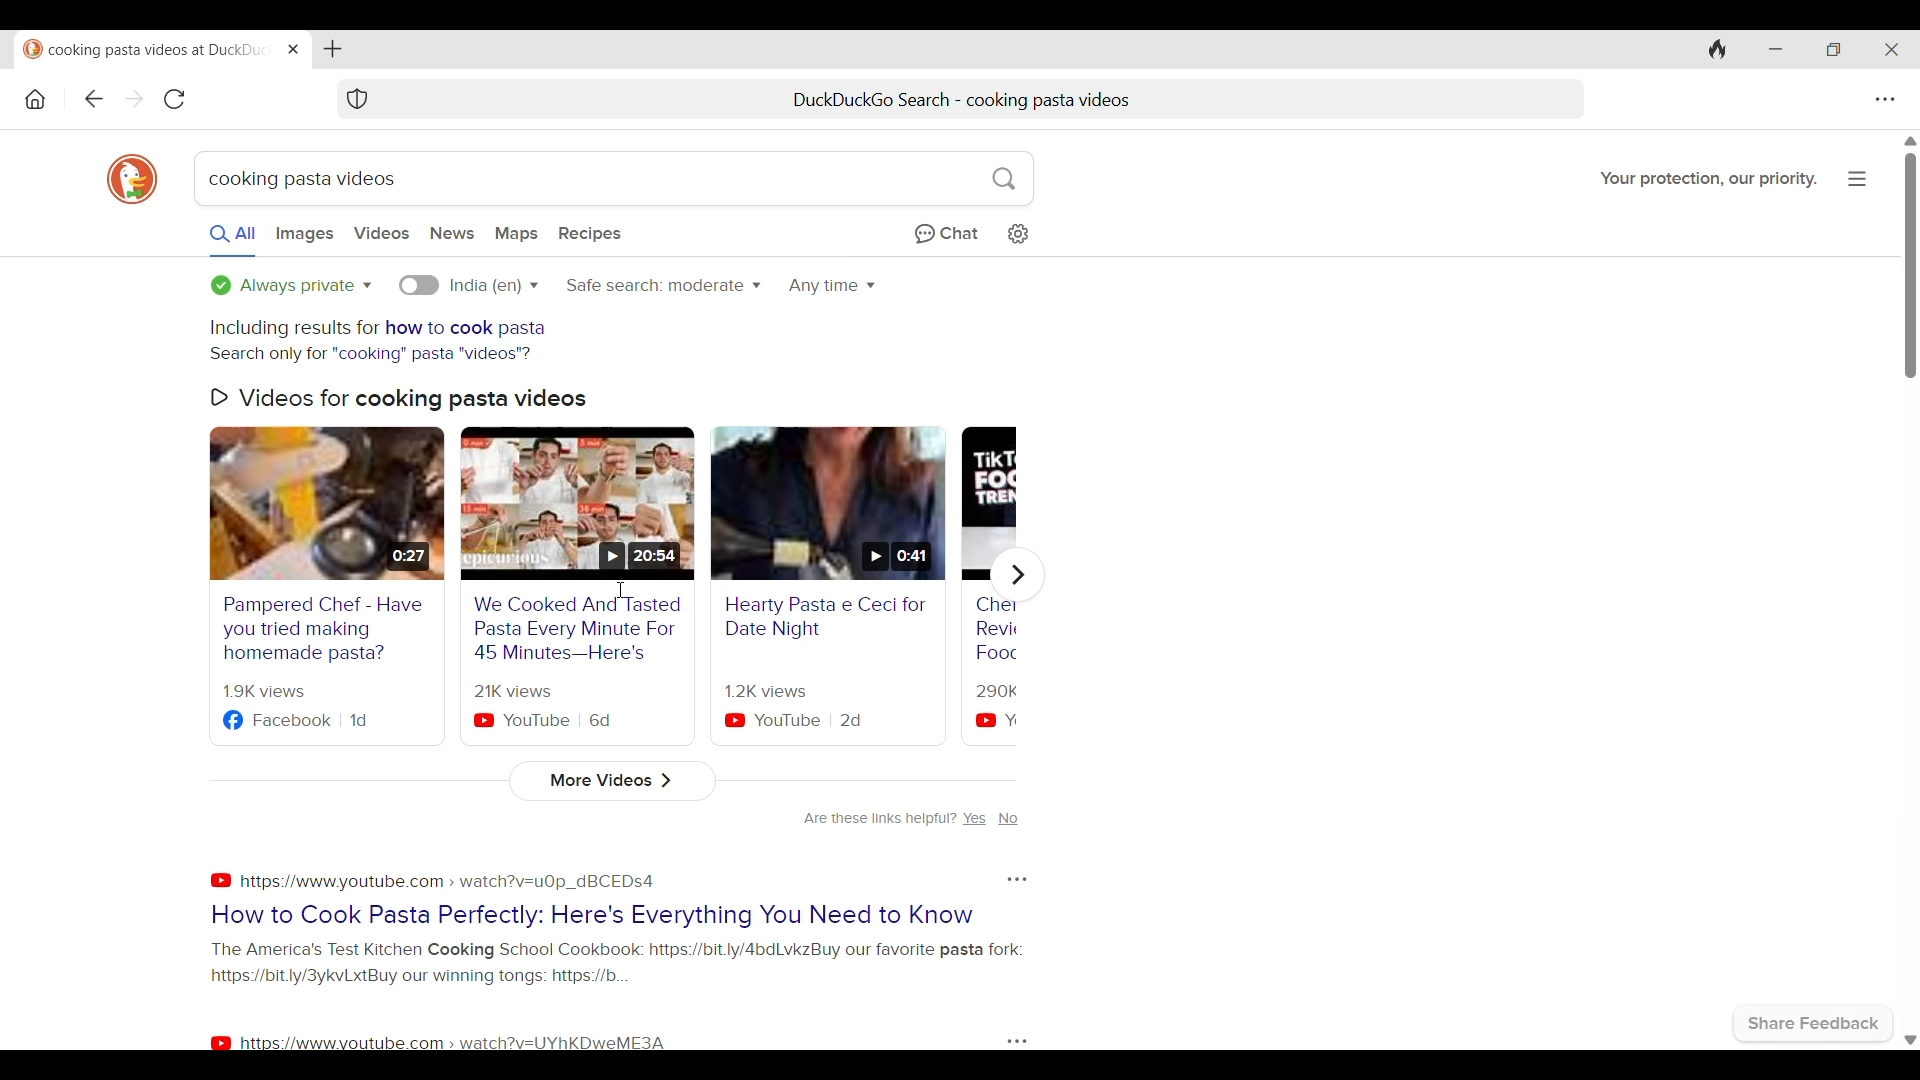 This screenshot has width=1920, height=1080. I want to click on Change search settings, so click(1018, 235).